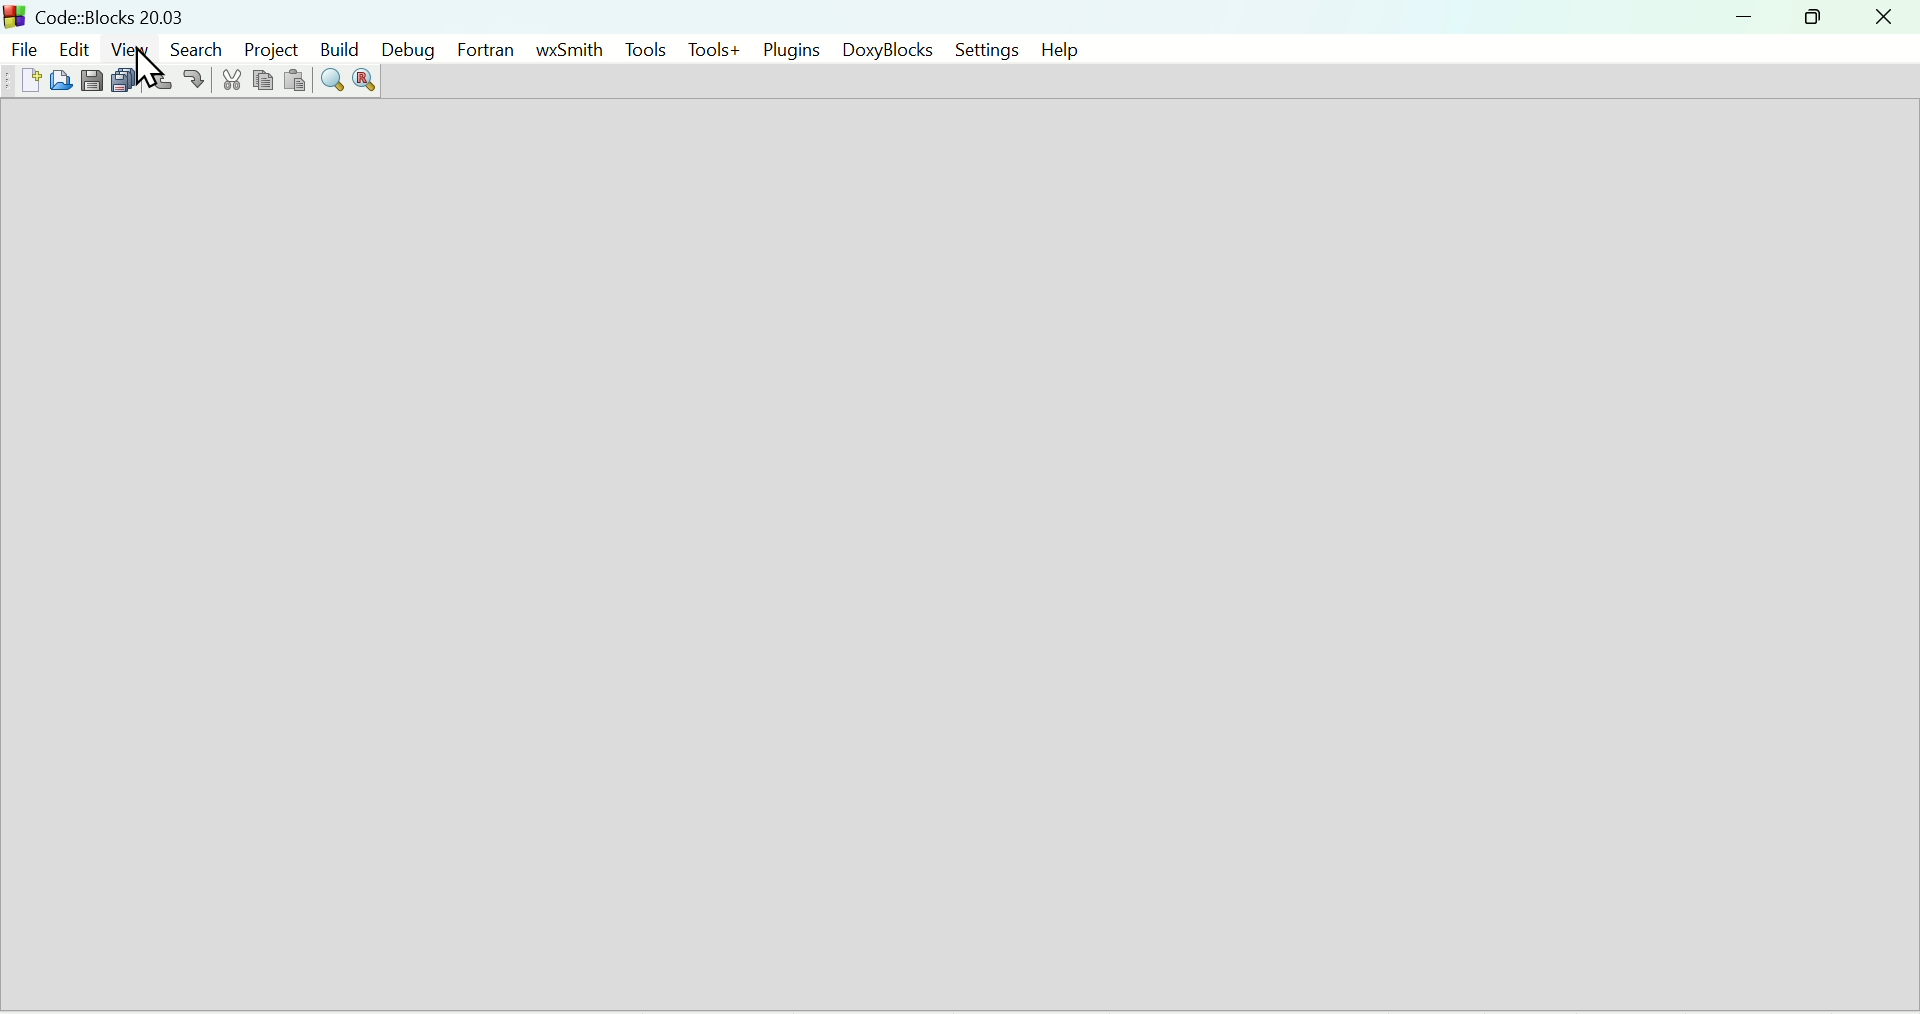  What do you see at coordinates (335, 51) in the screenshot?
I see `Build` at bounding box center [335, 51].